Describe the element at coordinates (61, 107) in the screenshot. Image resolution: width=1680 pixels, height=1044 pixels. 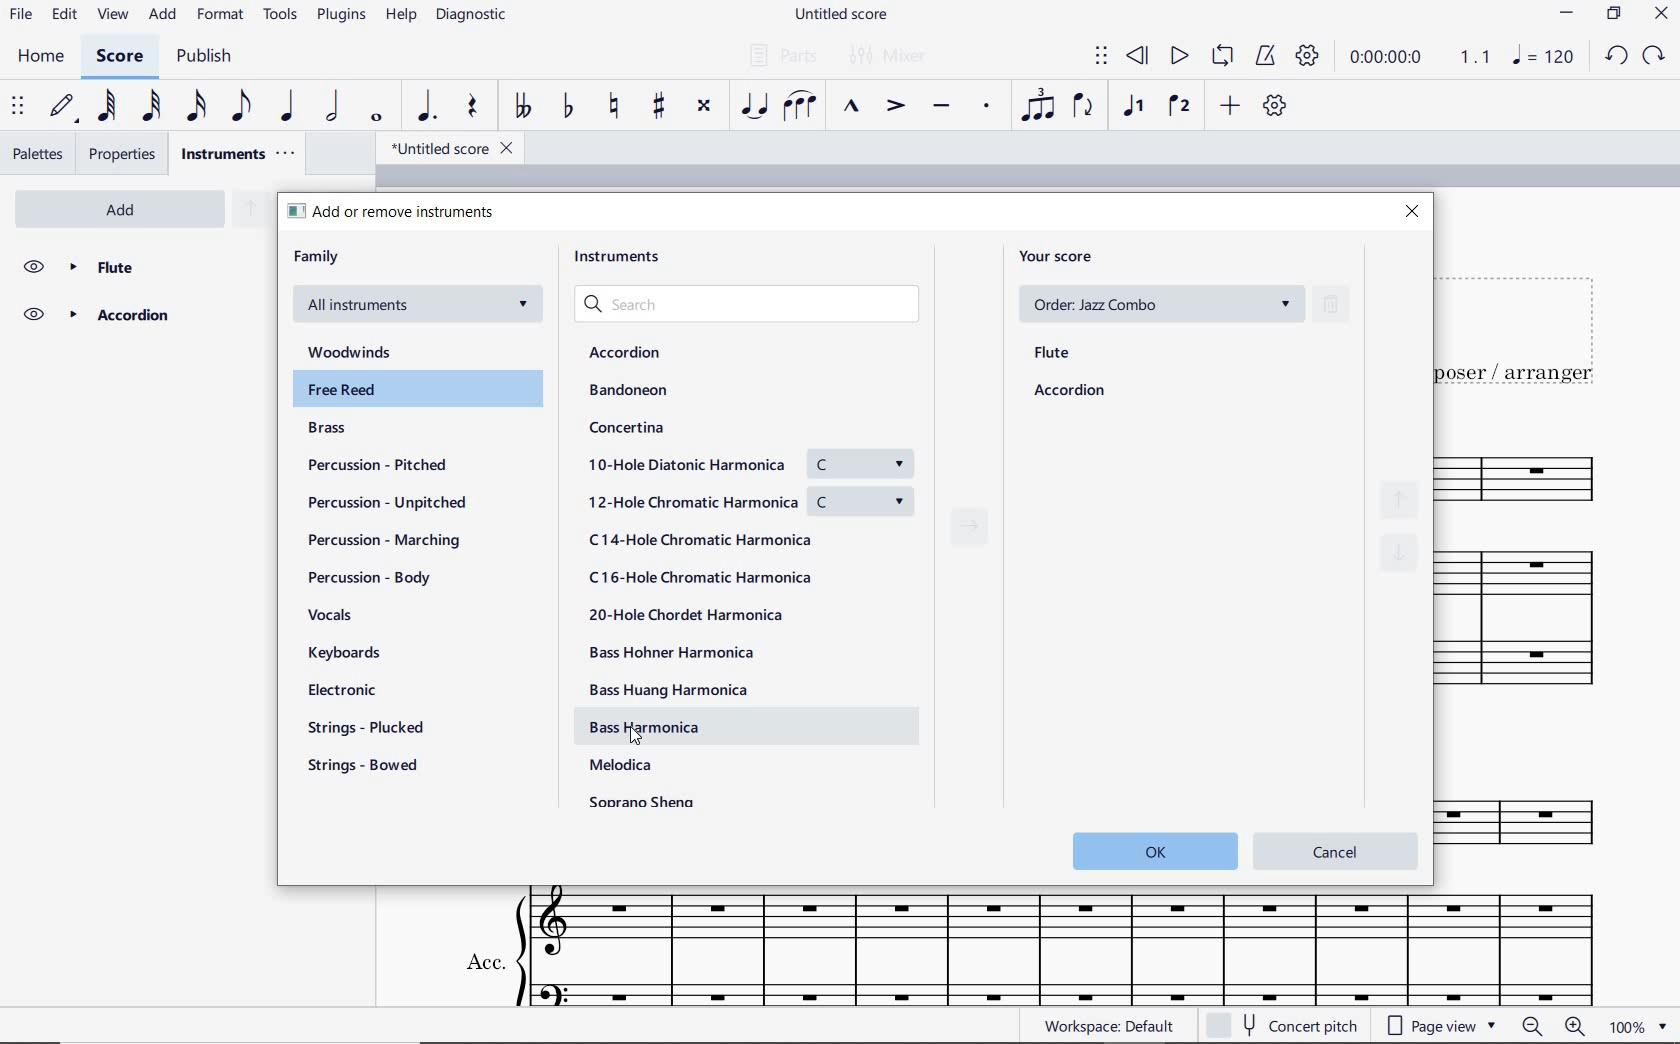
I see `default (step time)` at that location.